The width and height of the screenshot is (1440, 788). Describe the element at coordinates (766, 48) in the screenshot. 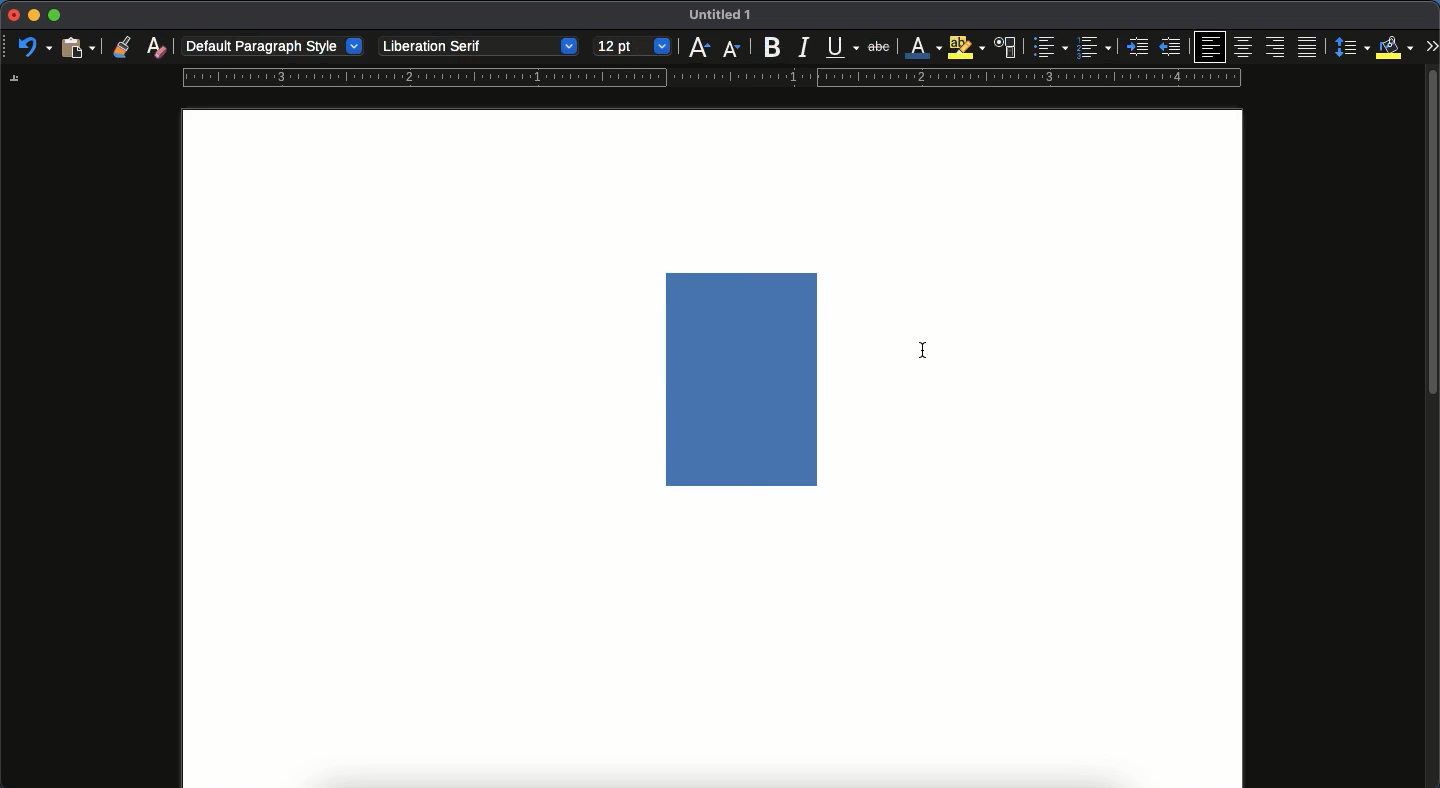

I see `bold` at that location.